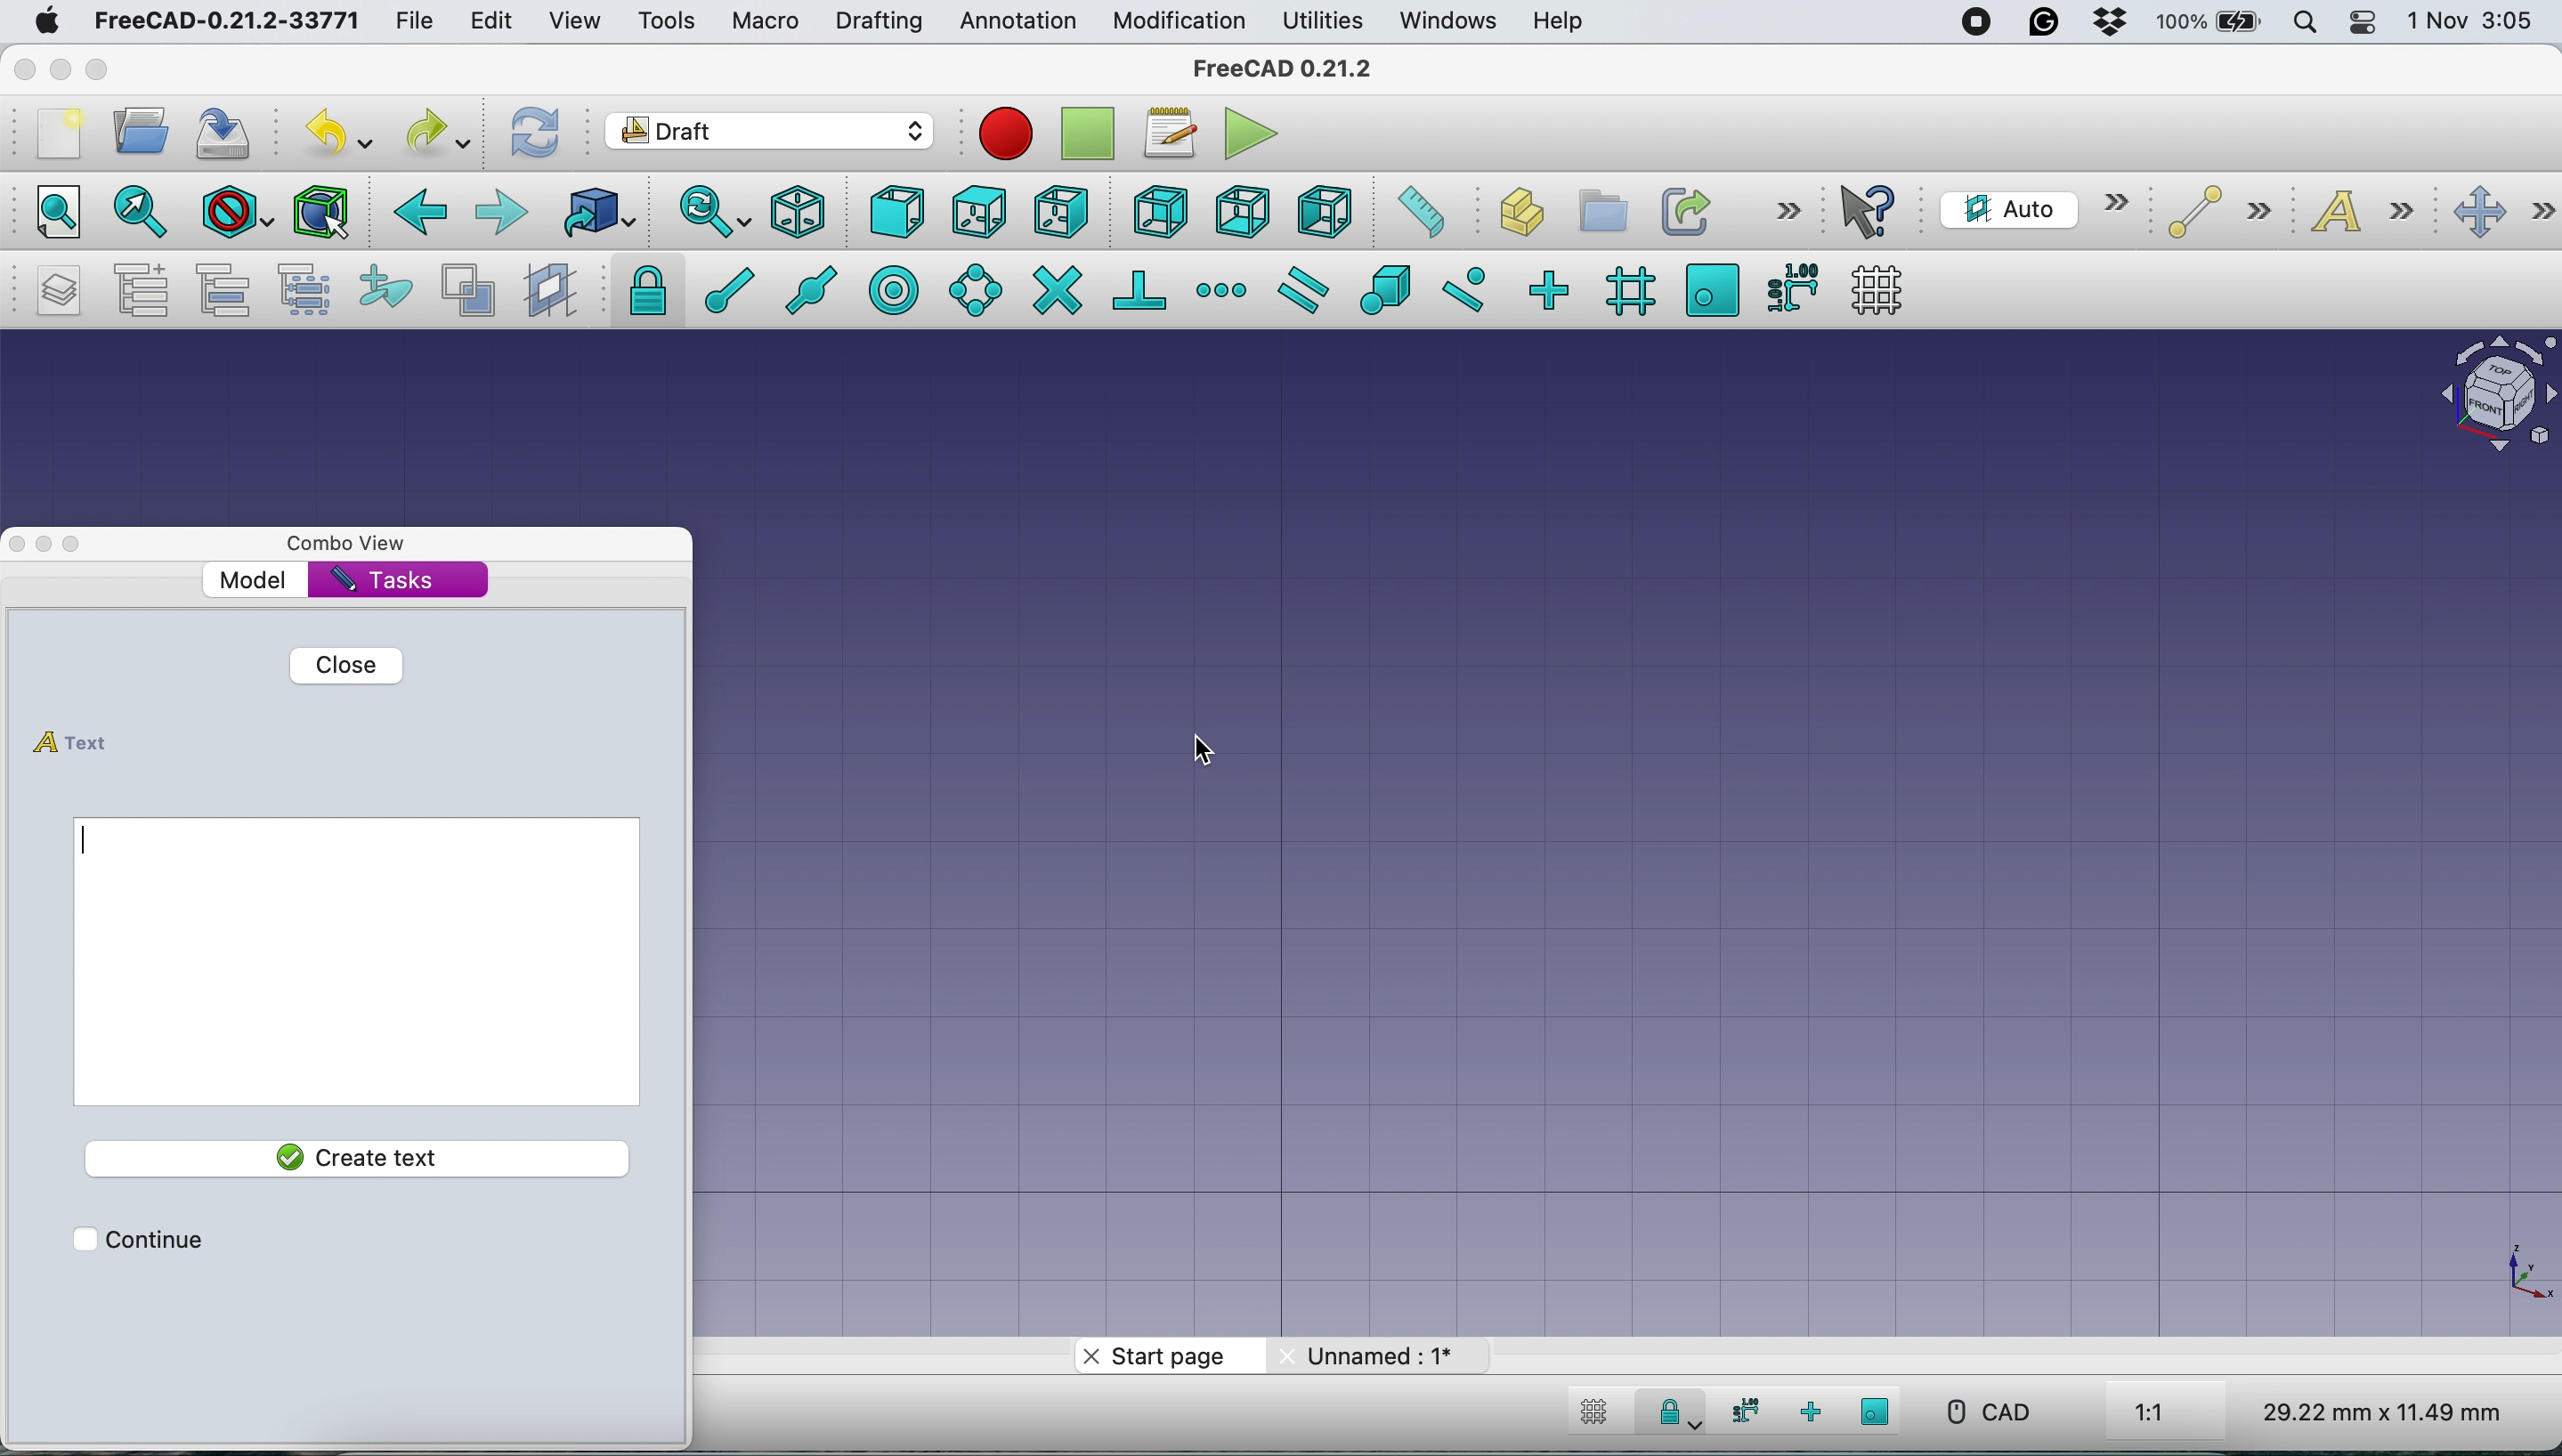  Describe the element at coordinates (98, 70) in the screenshot. I see `maximise` at that location.